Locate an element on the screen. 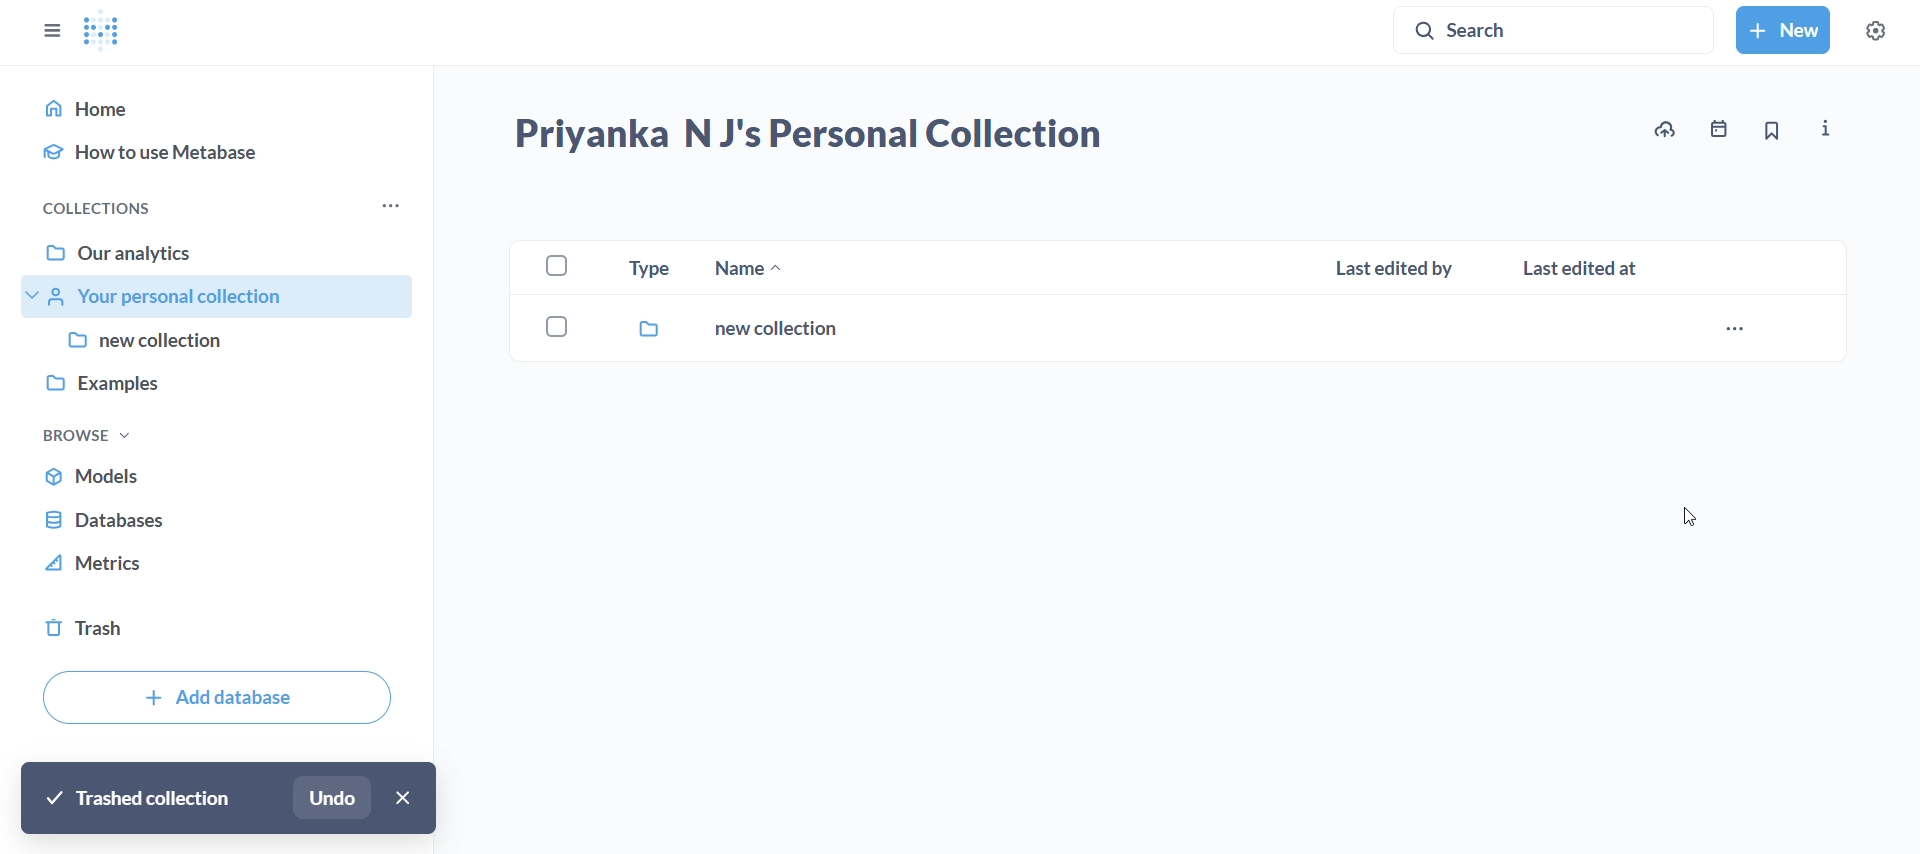 This screenshot has height=854, width=1920. close sidebars is located at coordinates (50, 32).